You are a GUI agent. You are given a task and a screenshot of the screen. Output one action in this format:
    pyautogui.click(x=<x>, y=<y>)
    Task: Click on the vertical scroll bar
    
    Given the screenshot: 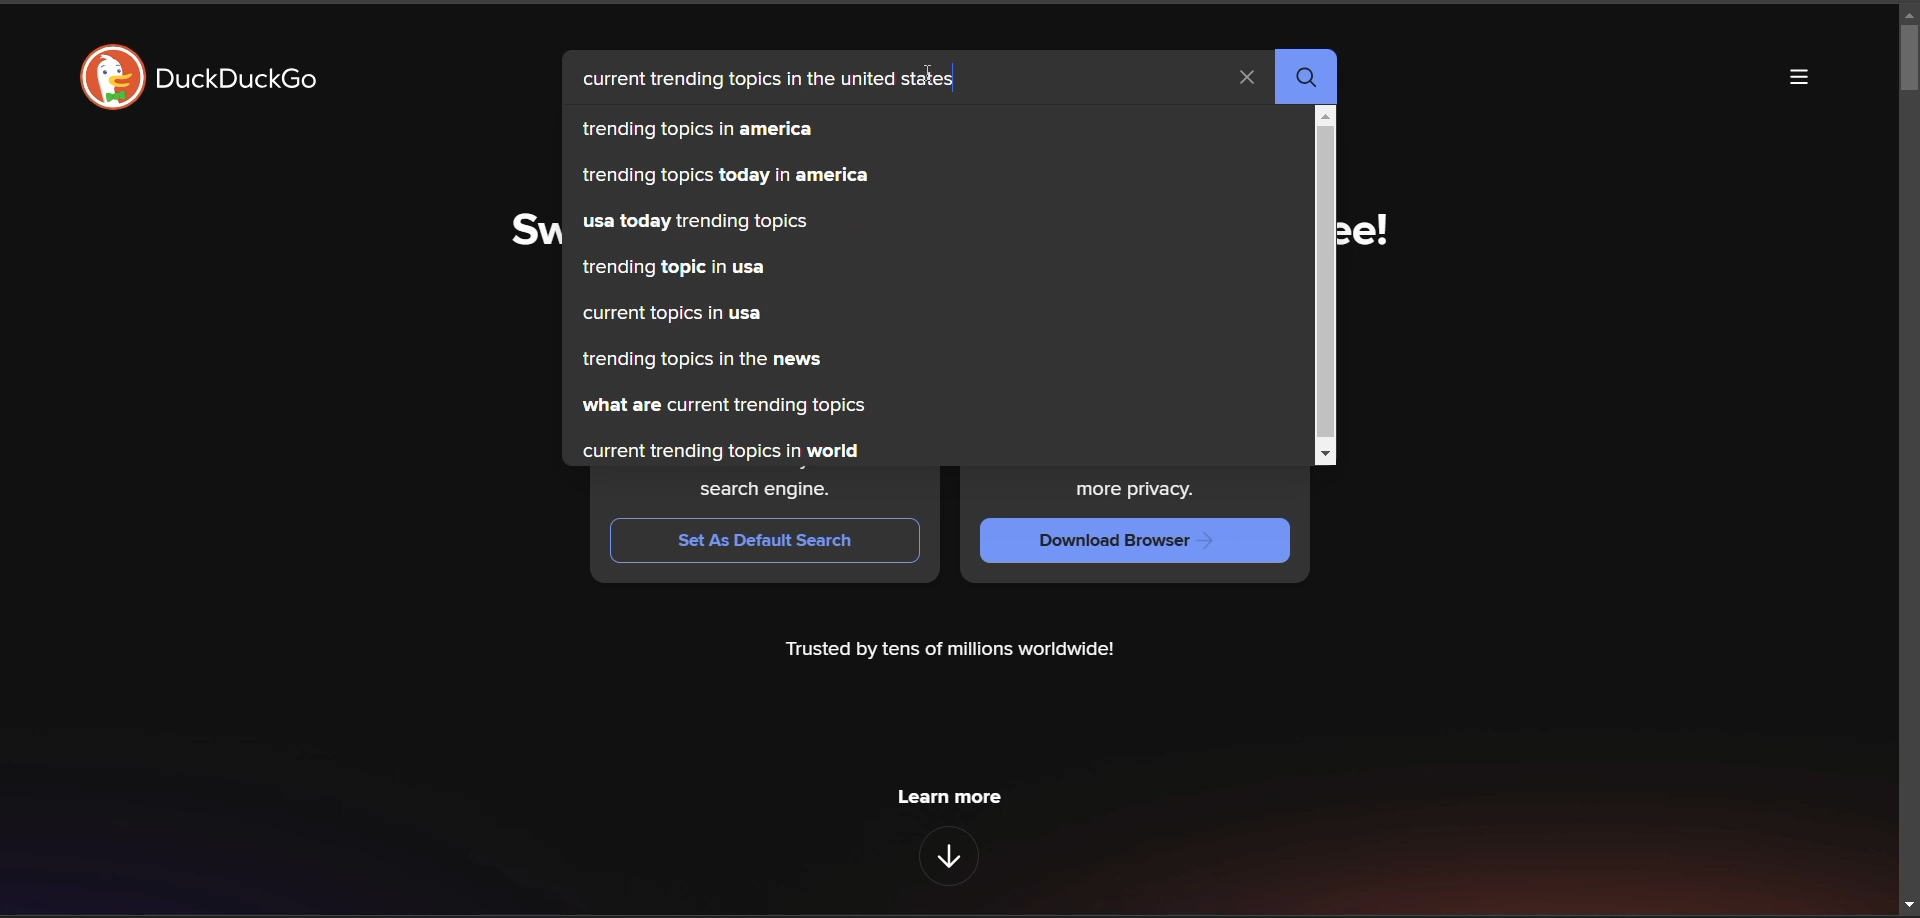 What is the action you would take?
    pyautogui.click(x=1325, y=287)
    